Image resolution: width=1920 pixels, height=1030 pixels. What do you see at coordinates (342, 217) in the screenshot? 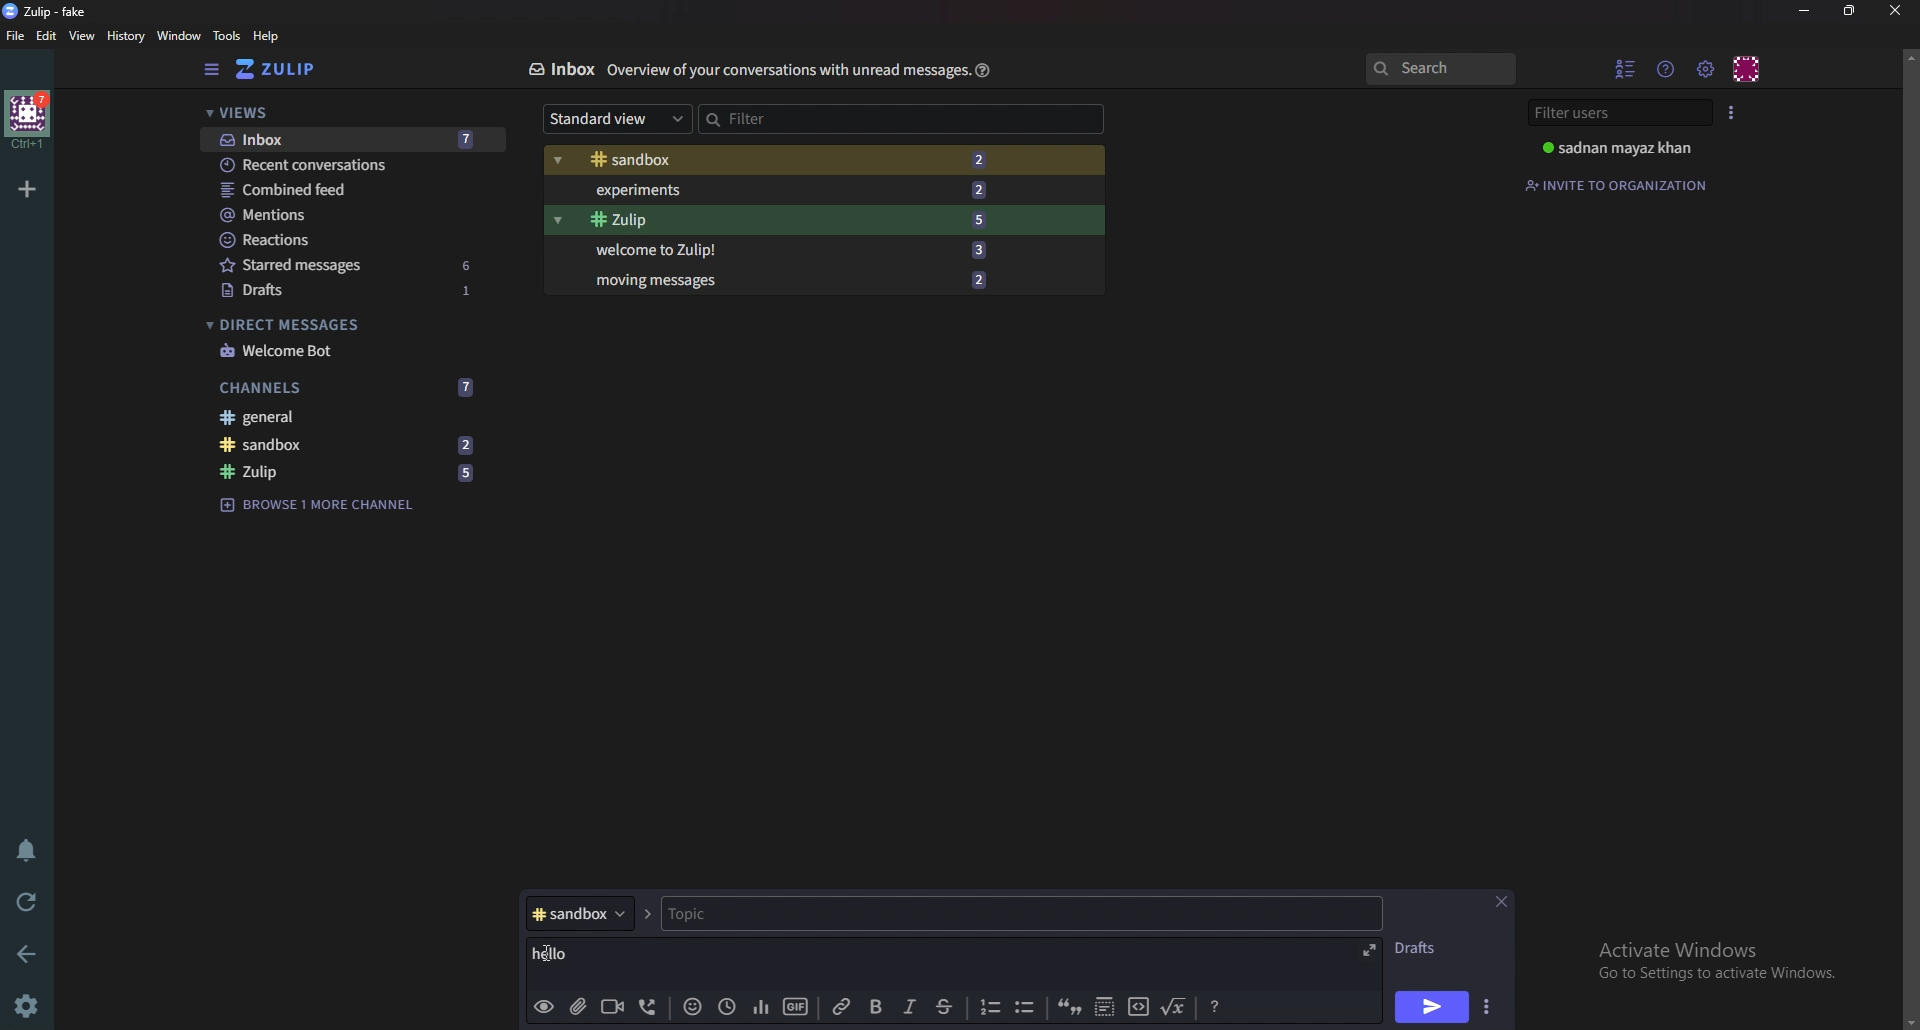
I see `Mentions` at bounding box center [342, 217].